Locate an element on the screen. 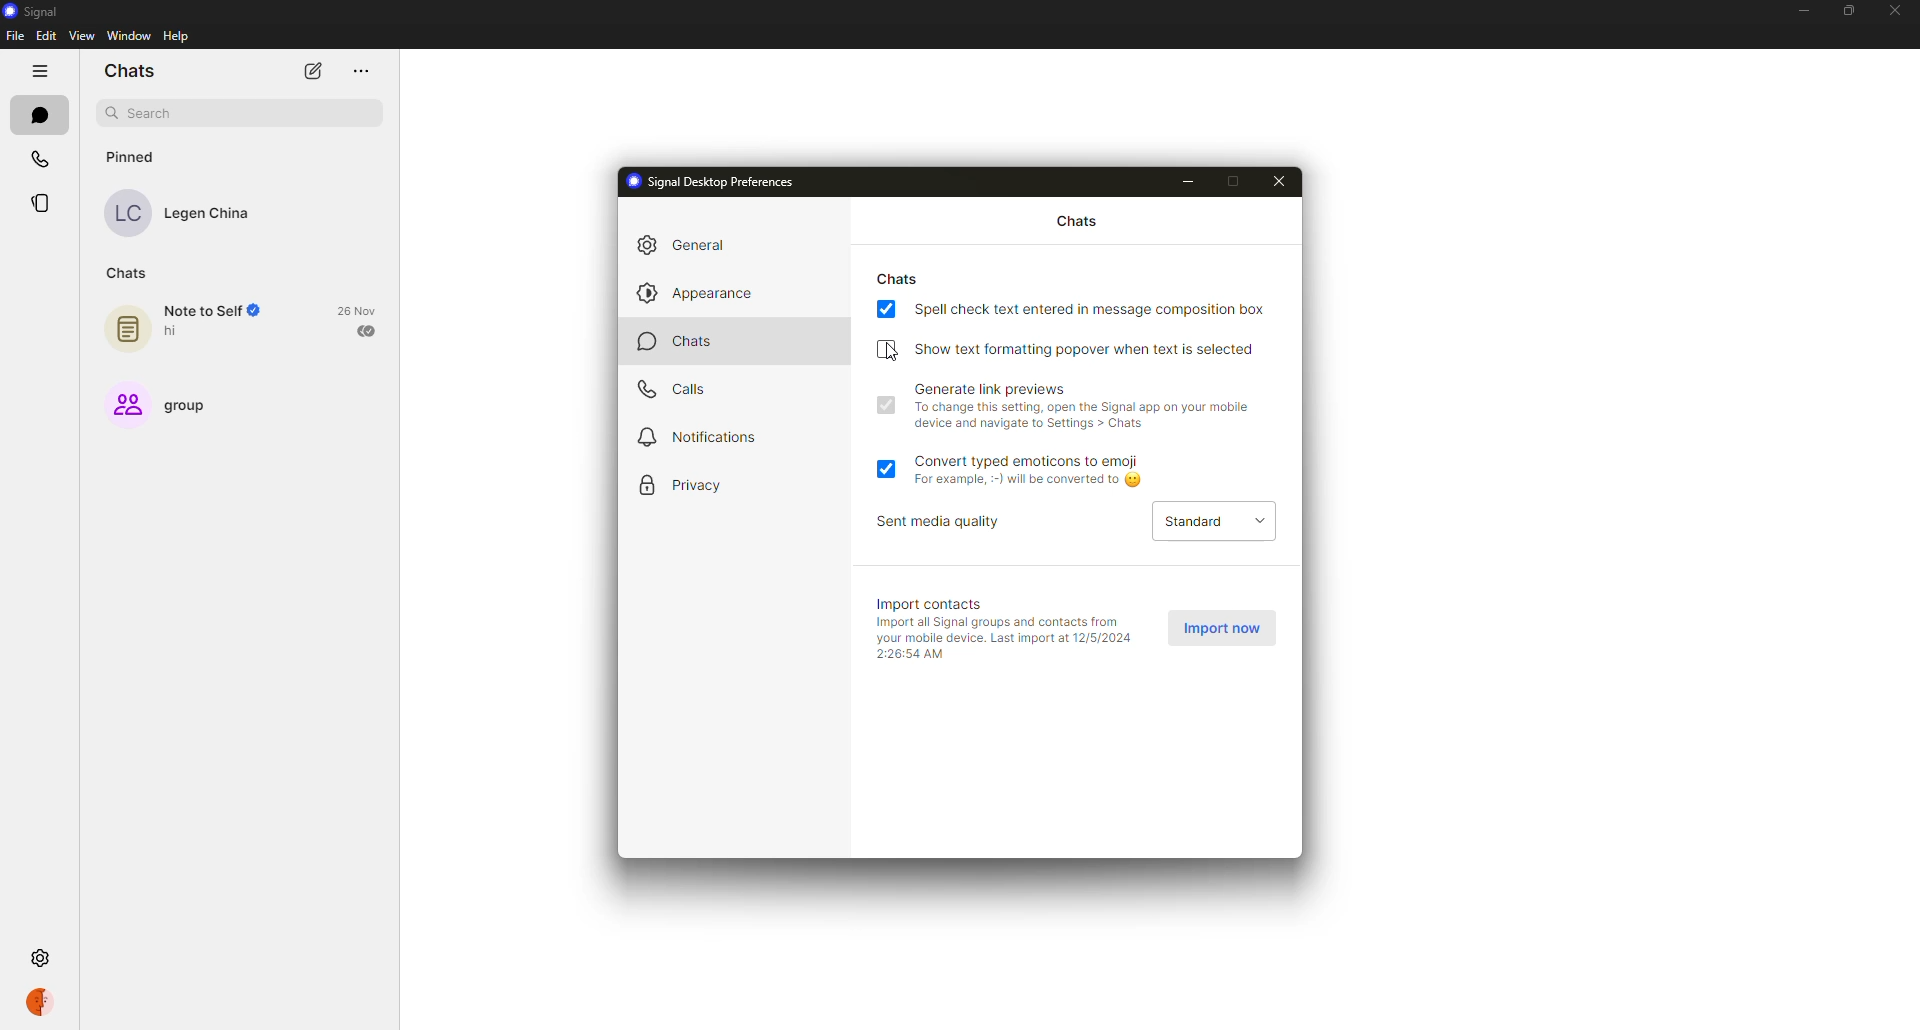 The height and width of the screenshot is (1030, 1920). chats is located at coordinates (132, 71).